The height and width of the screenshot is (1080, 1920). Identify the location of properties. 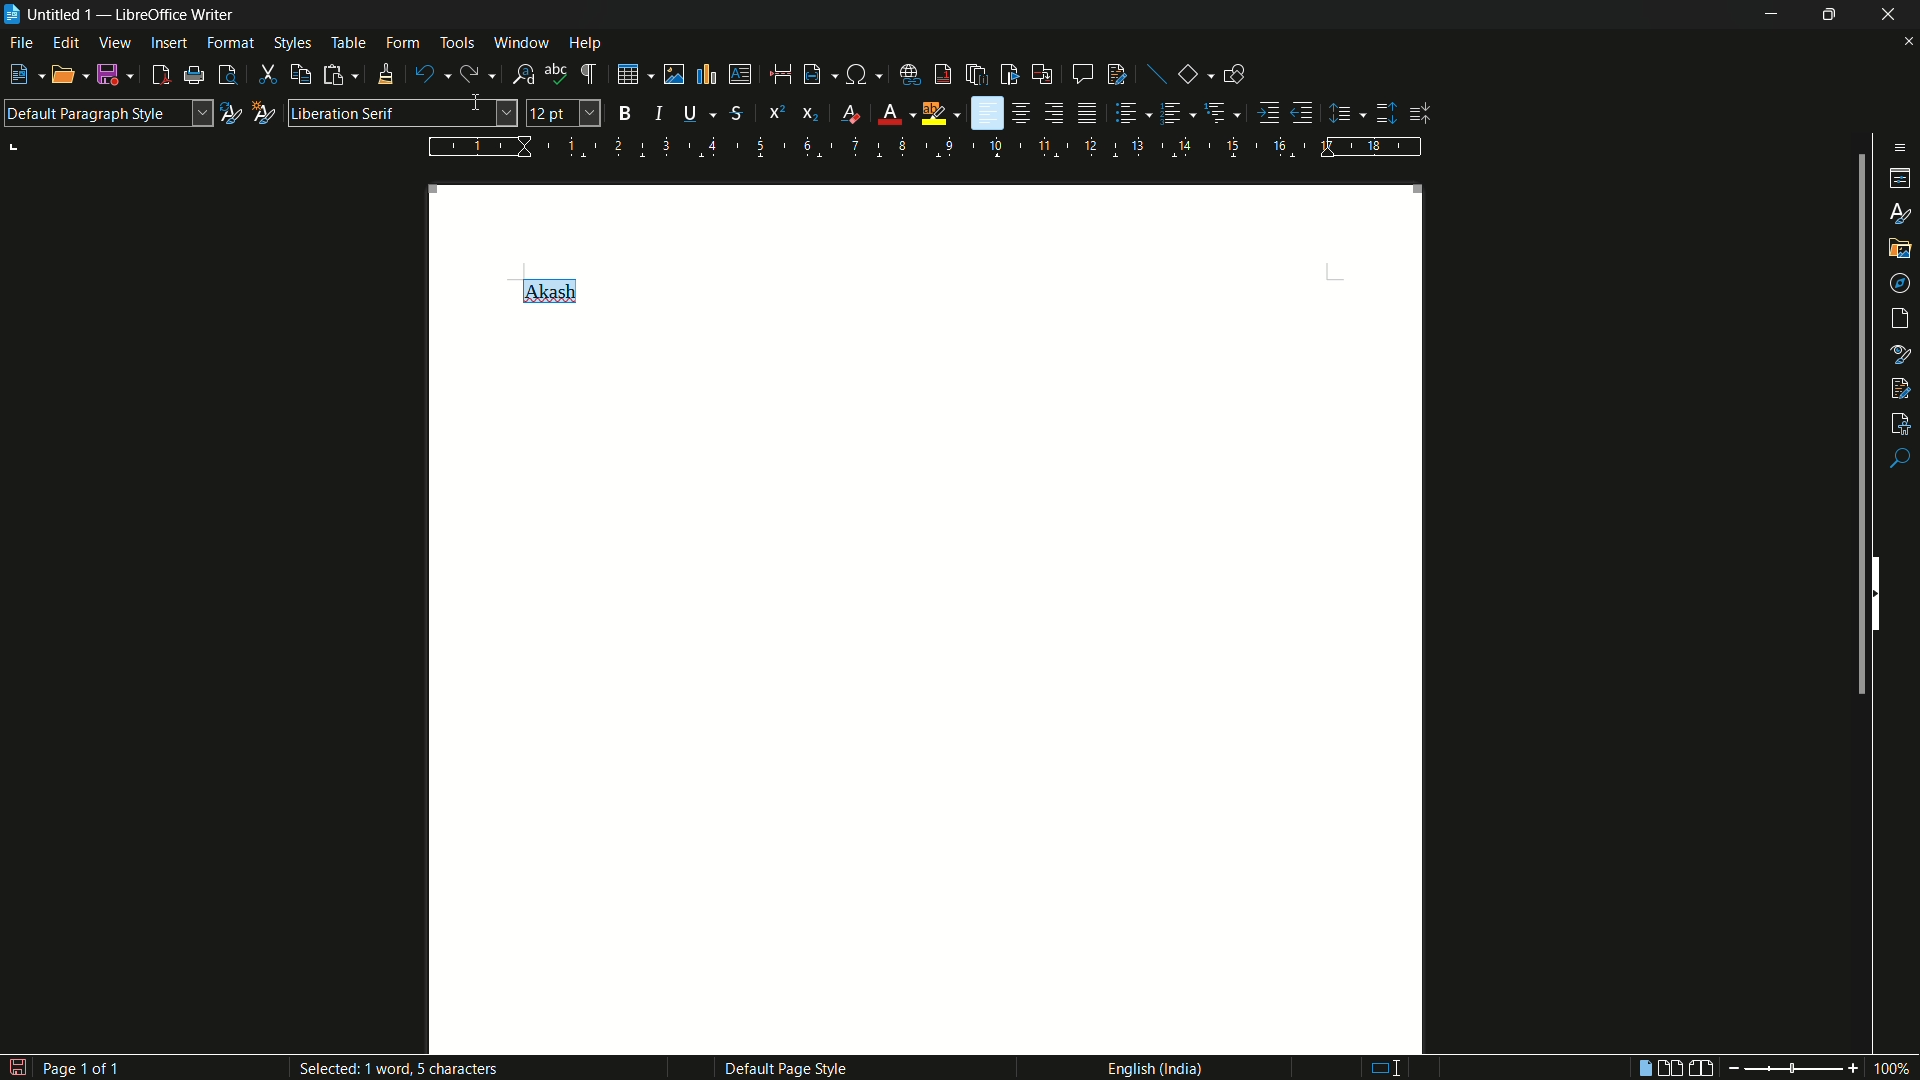
(1902, 179).